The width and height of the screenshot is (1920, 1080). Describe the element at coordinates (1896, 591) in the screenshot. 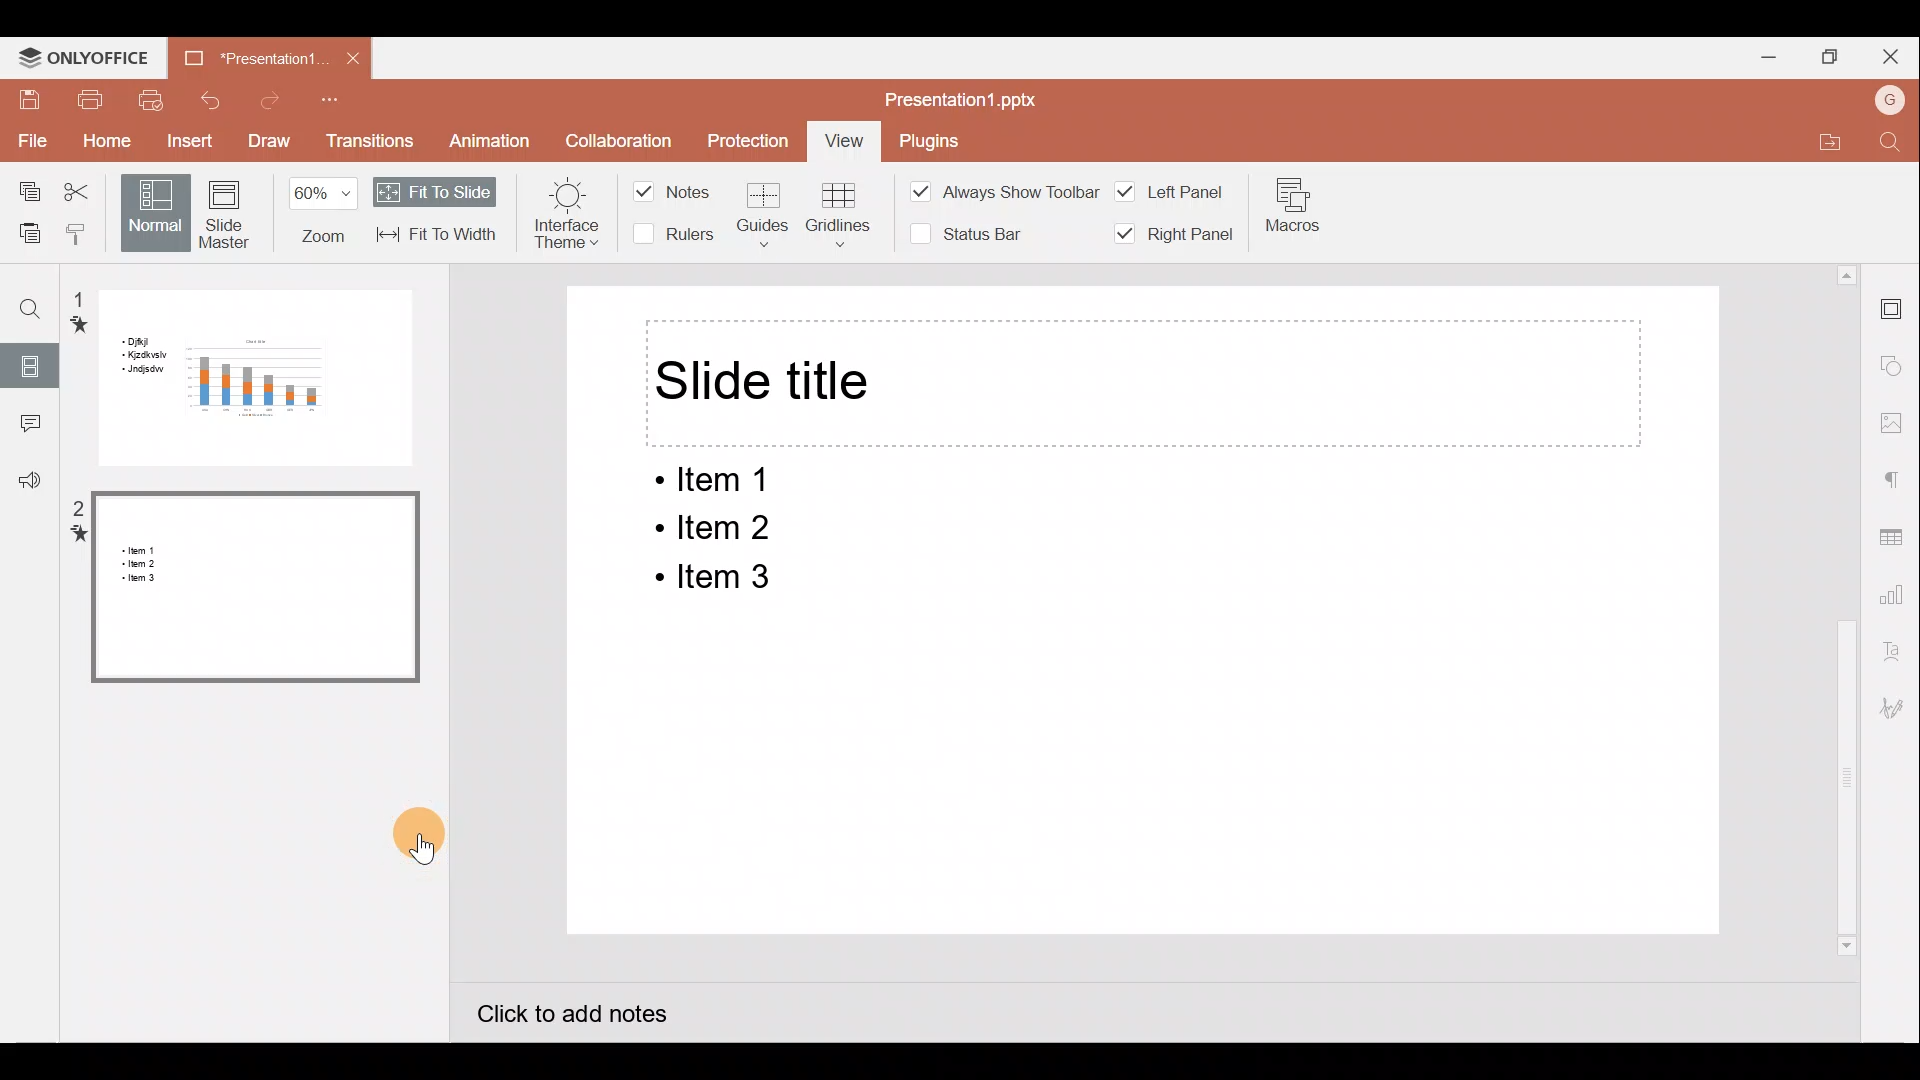

I see `Chart settings` at that location.